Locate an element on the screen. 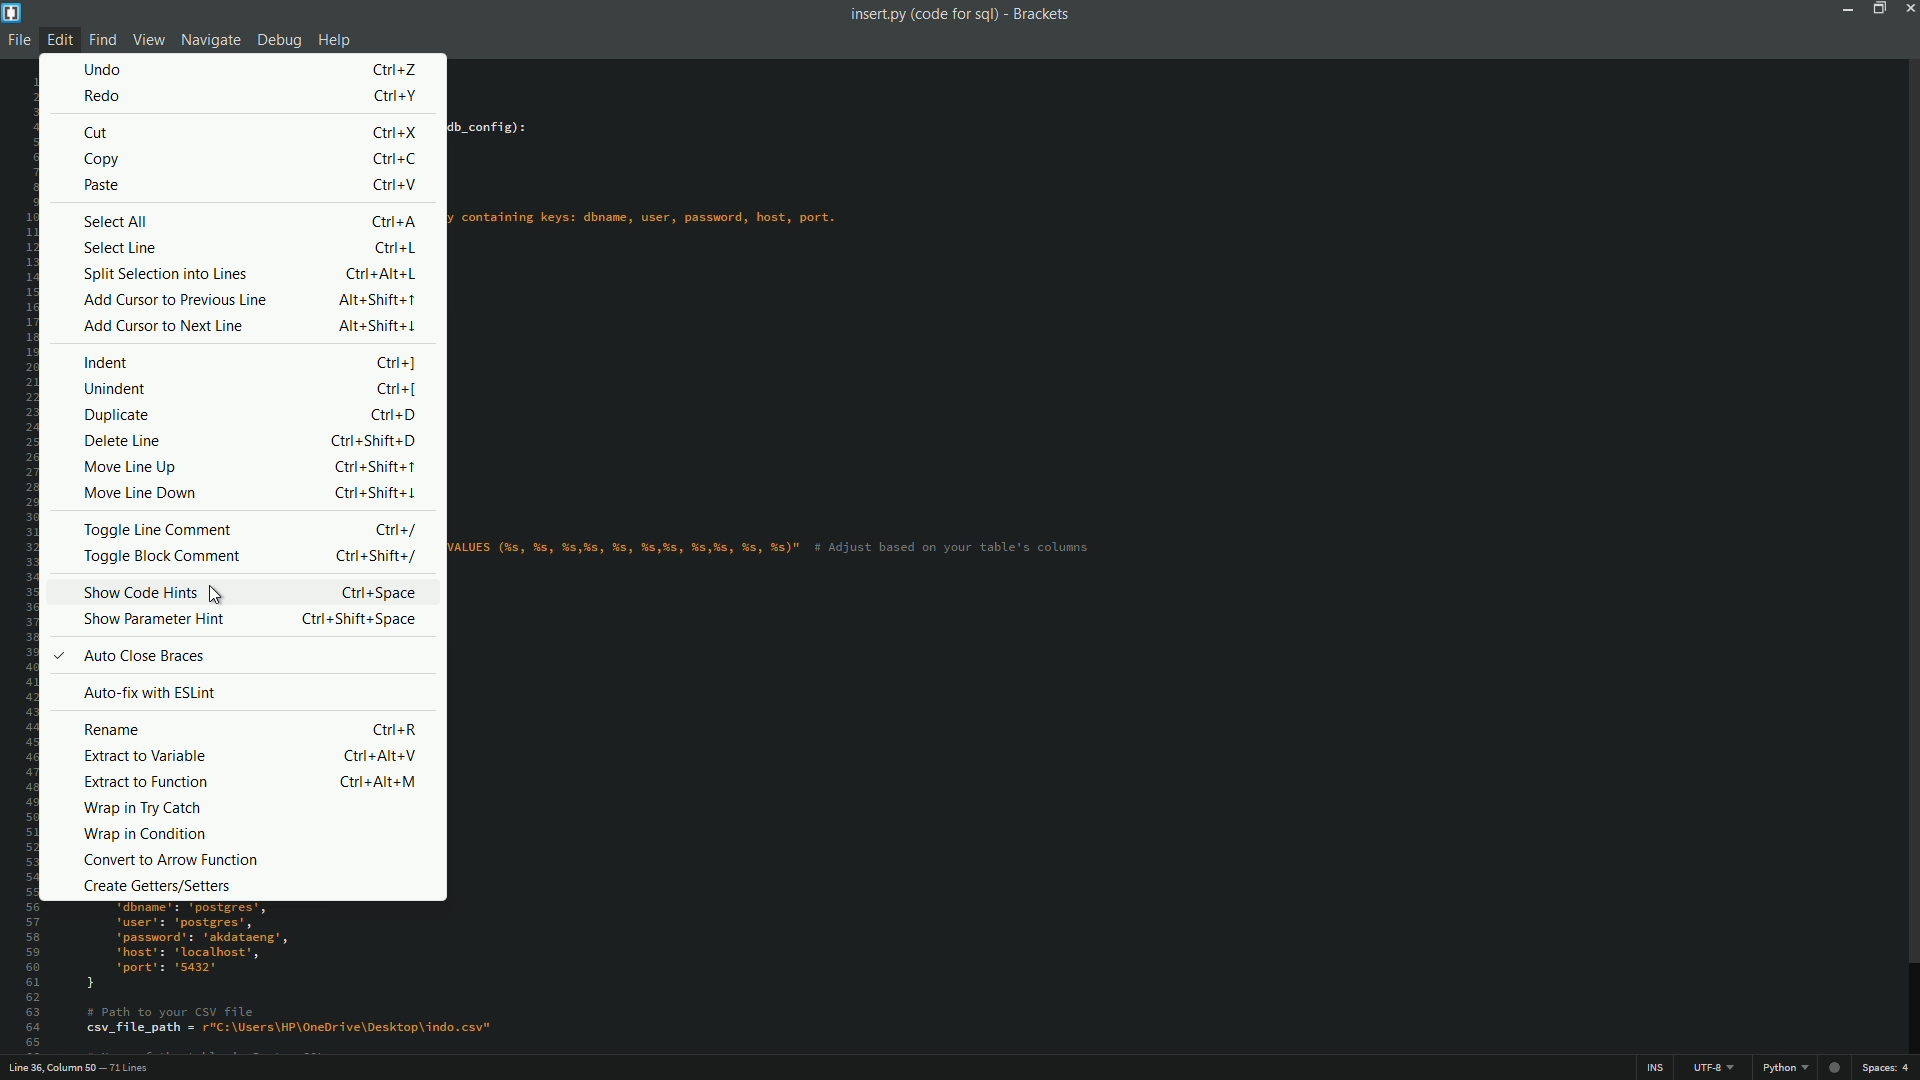 This screenshot has height=1080, width=1920. toggle line comment is located at coordinates (159, 528).